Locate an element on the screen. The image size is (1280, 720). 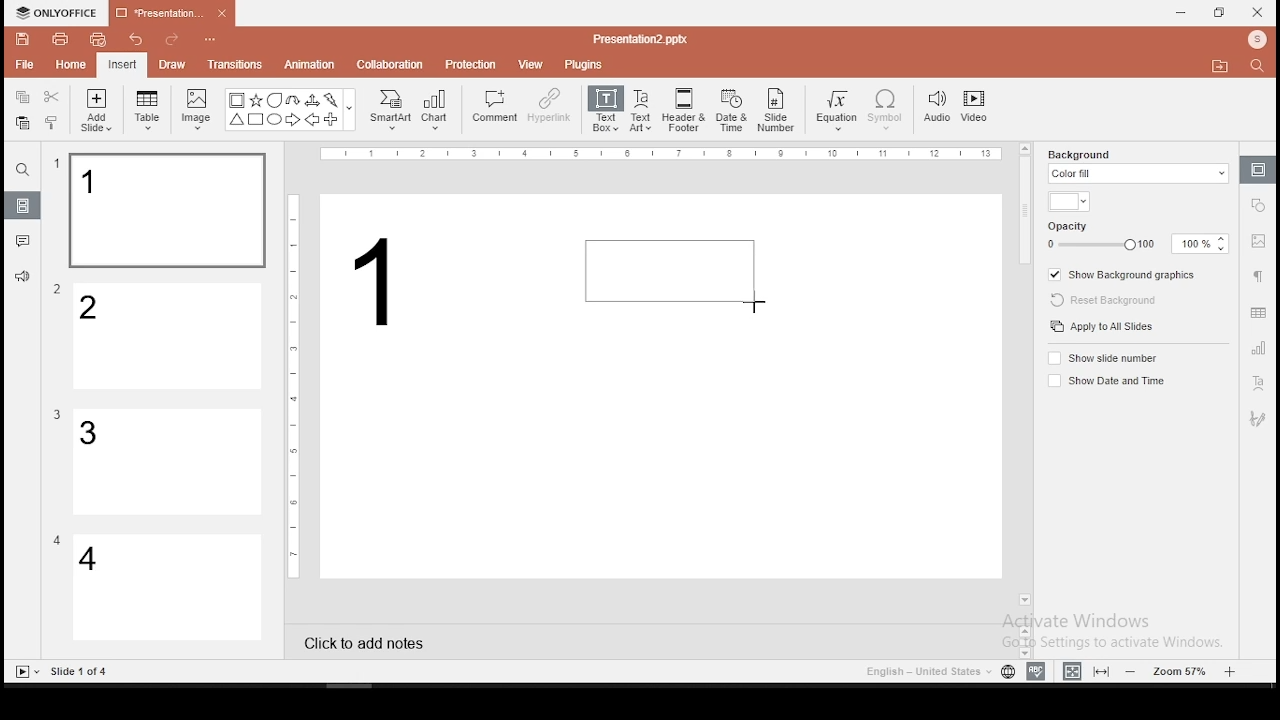
zoom level is located at coordinates (1183, 670).